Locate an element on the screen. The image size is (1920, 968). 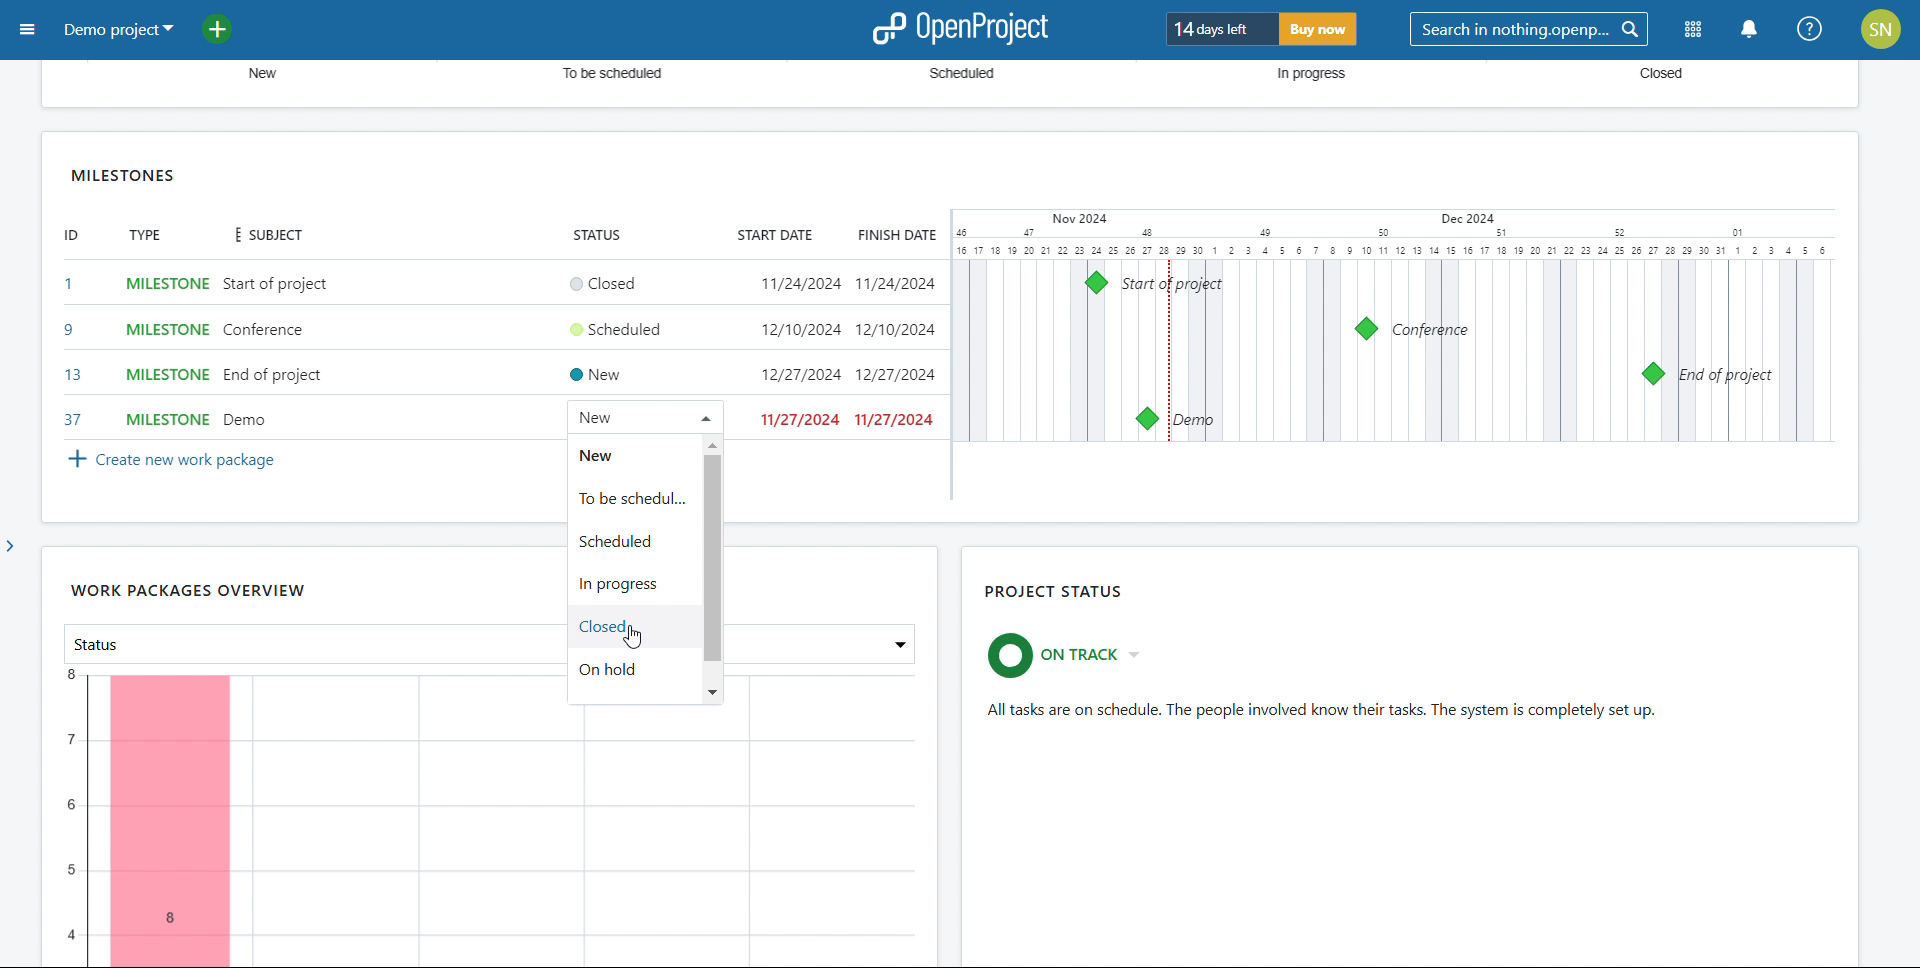
status is located at coordinates (594, 236).